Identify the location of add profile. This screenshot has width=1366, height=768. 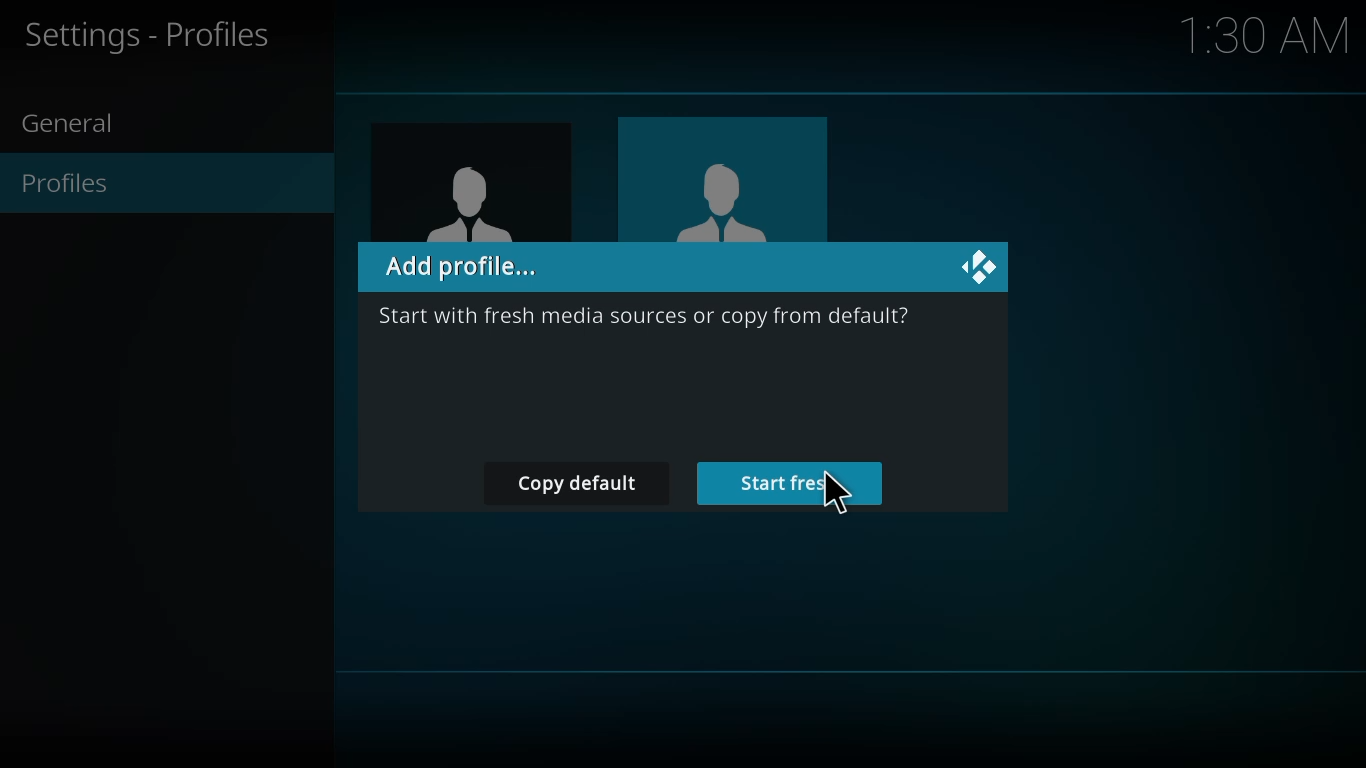
(465, 268).